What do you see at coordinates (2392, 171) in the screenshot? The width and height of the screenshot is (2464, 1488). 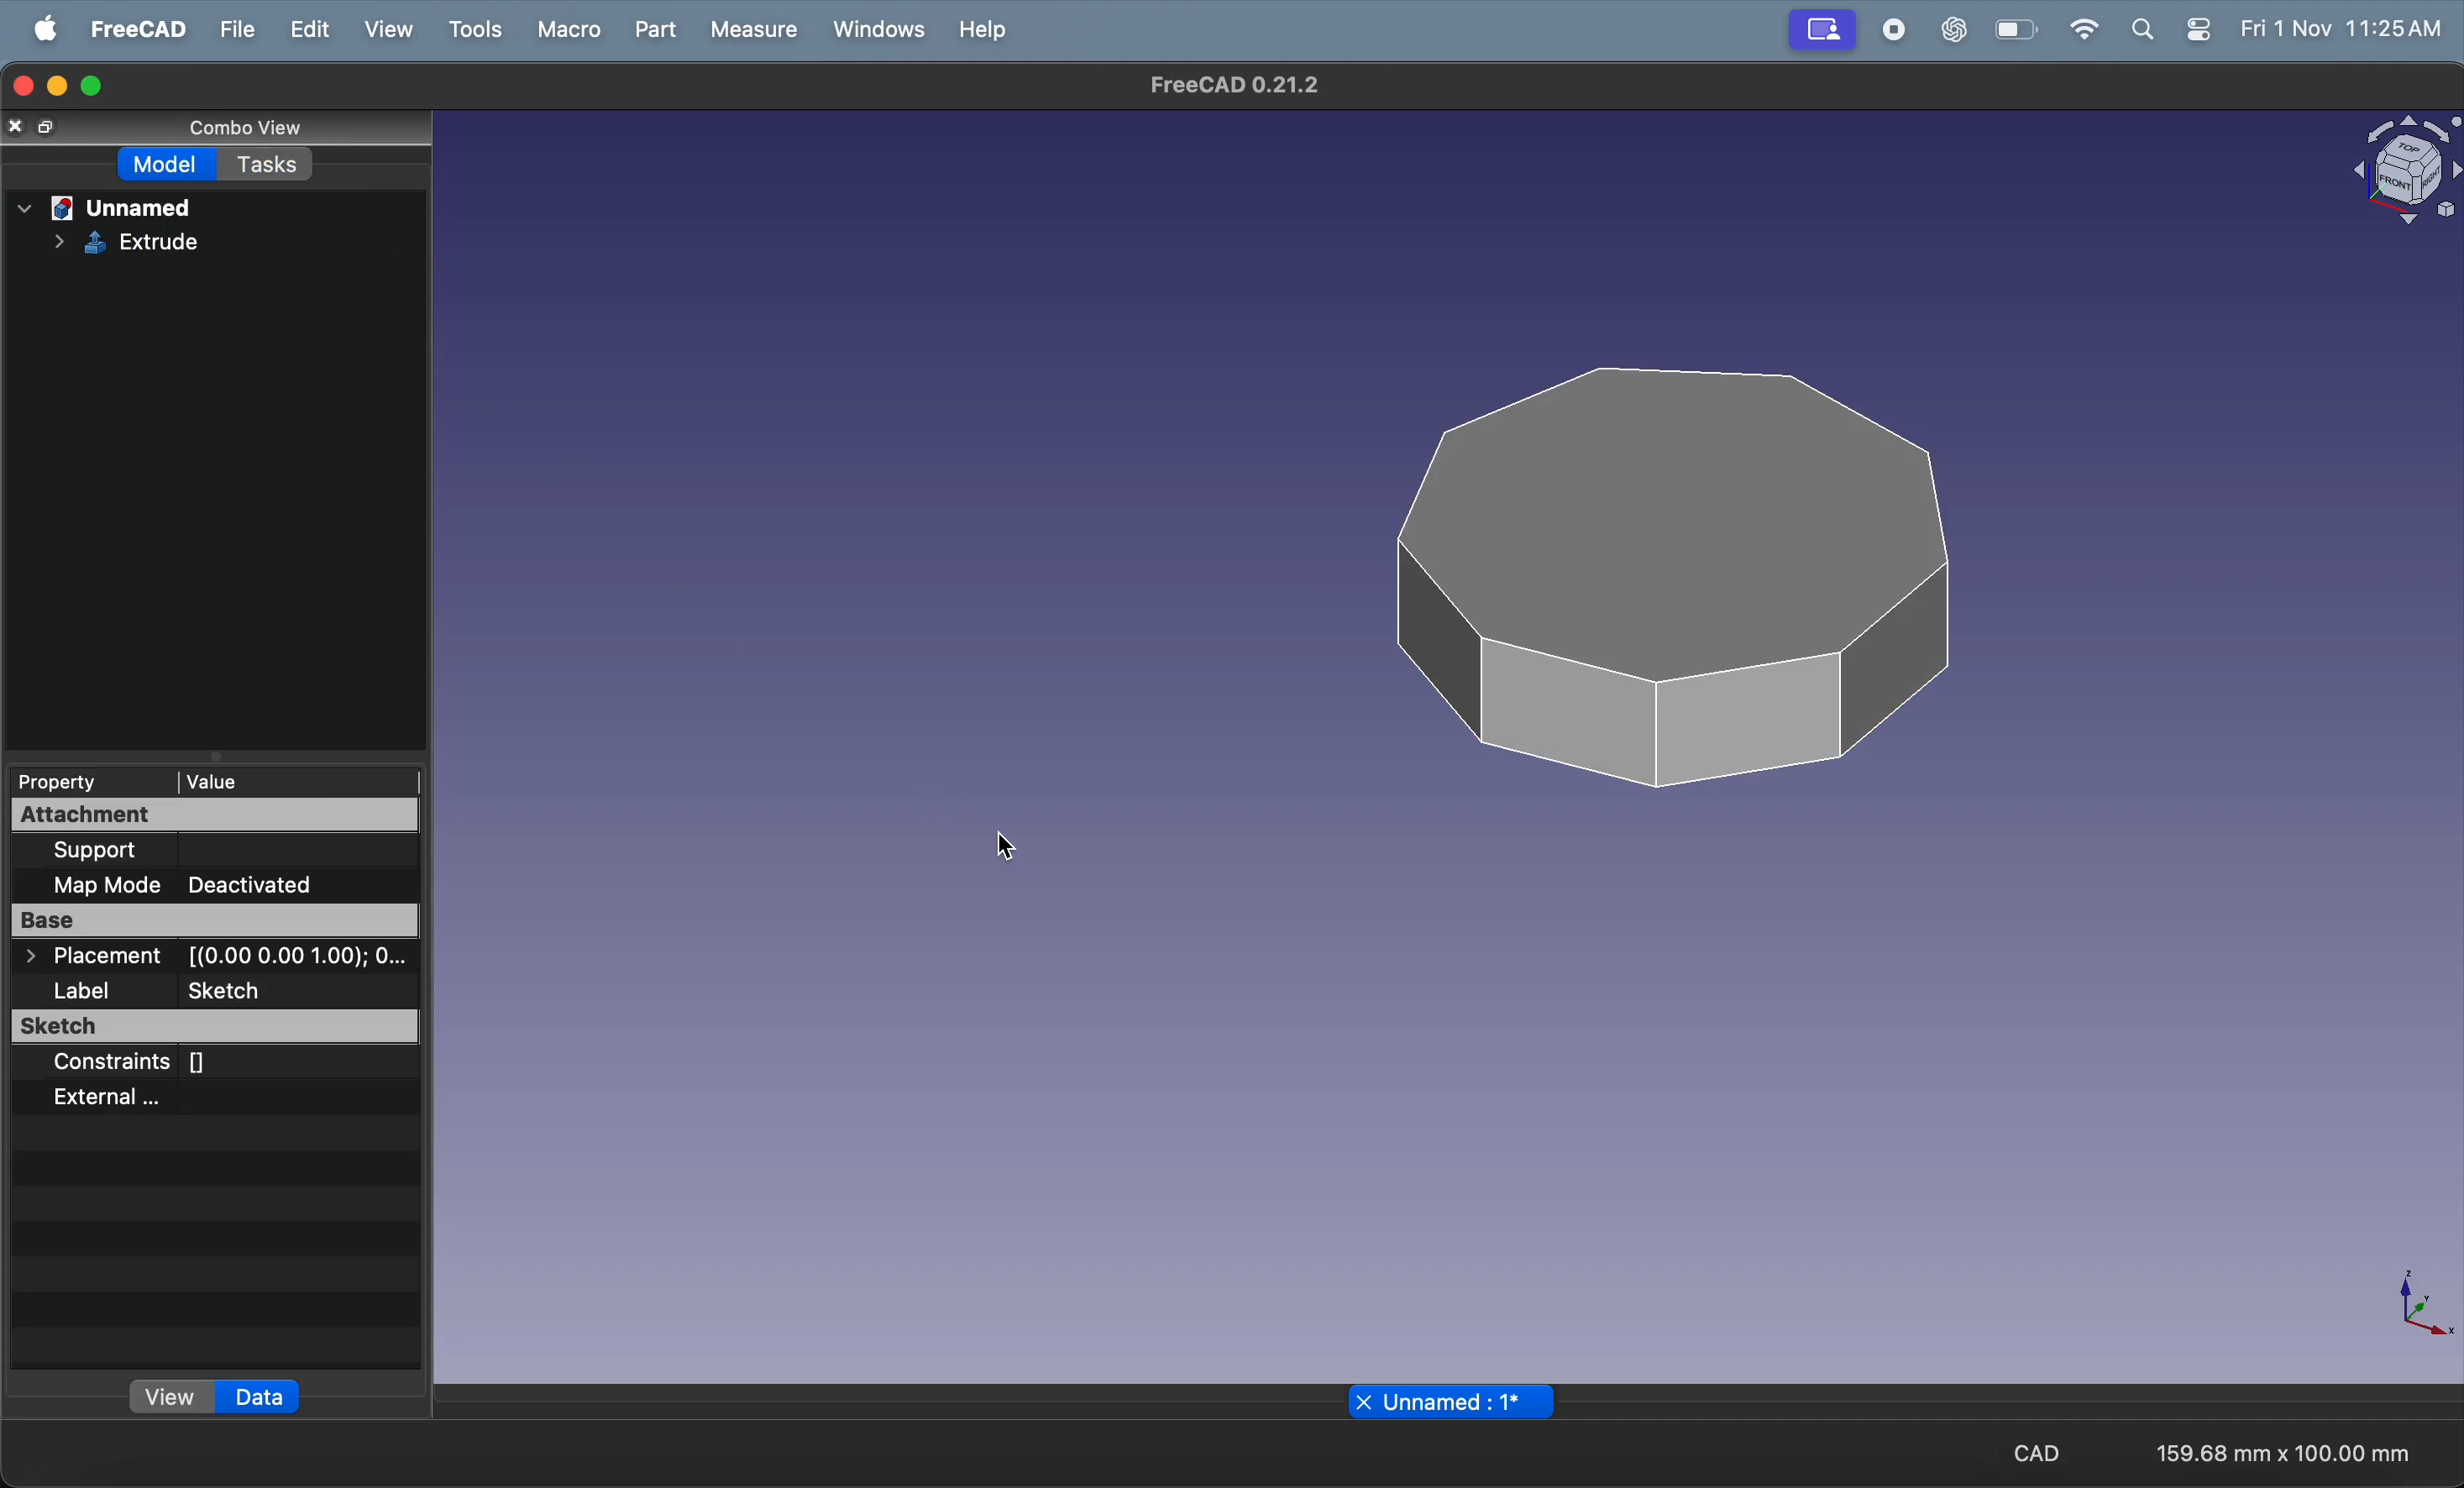 I see `object view` at bounding box center [2392, 171].